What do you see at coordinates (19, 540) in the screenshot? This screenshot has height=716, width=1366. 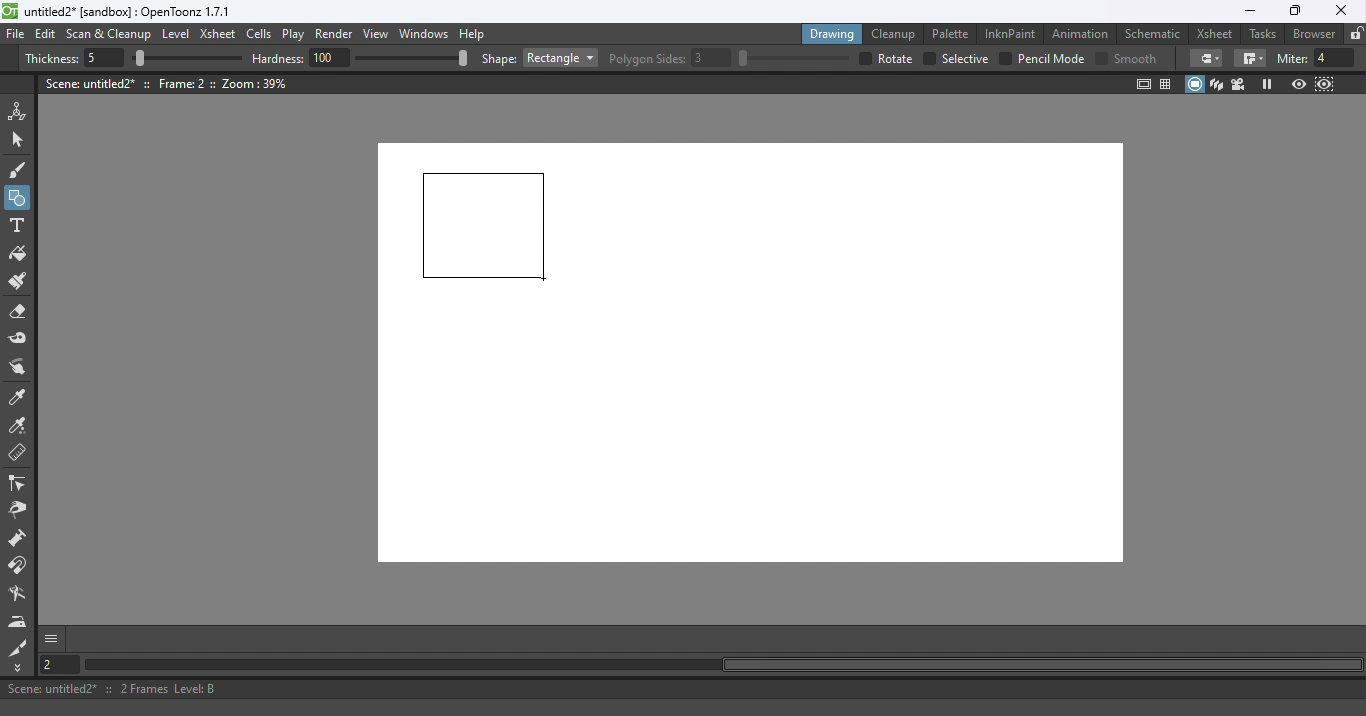 I see `Magnet tool` at bounding box center [19, 540].